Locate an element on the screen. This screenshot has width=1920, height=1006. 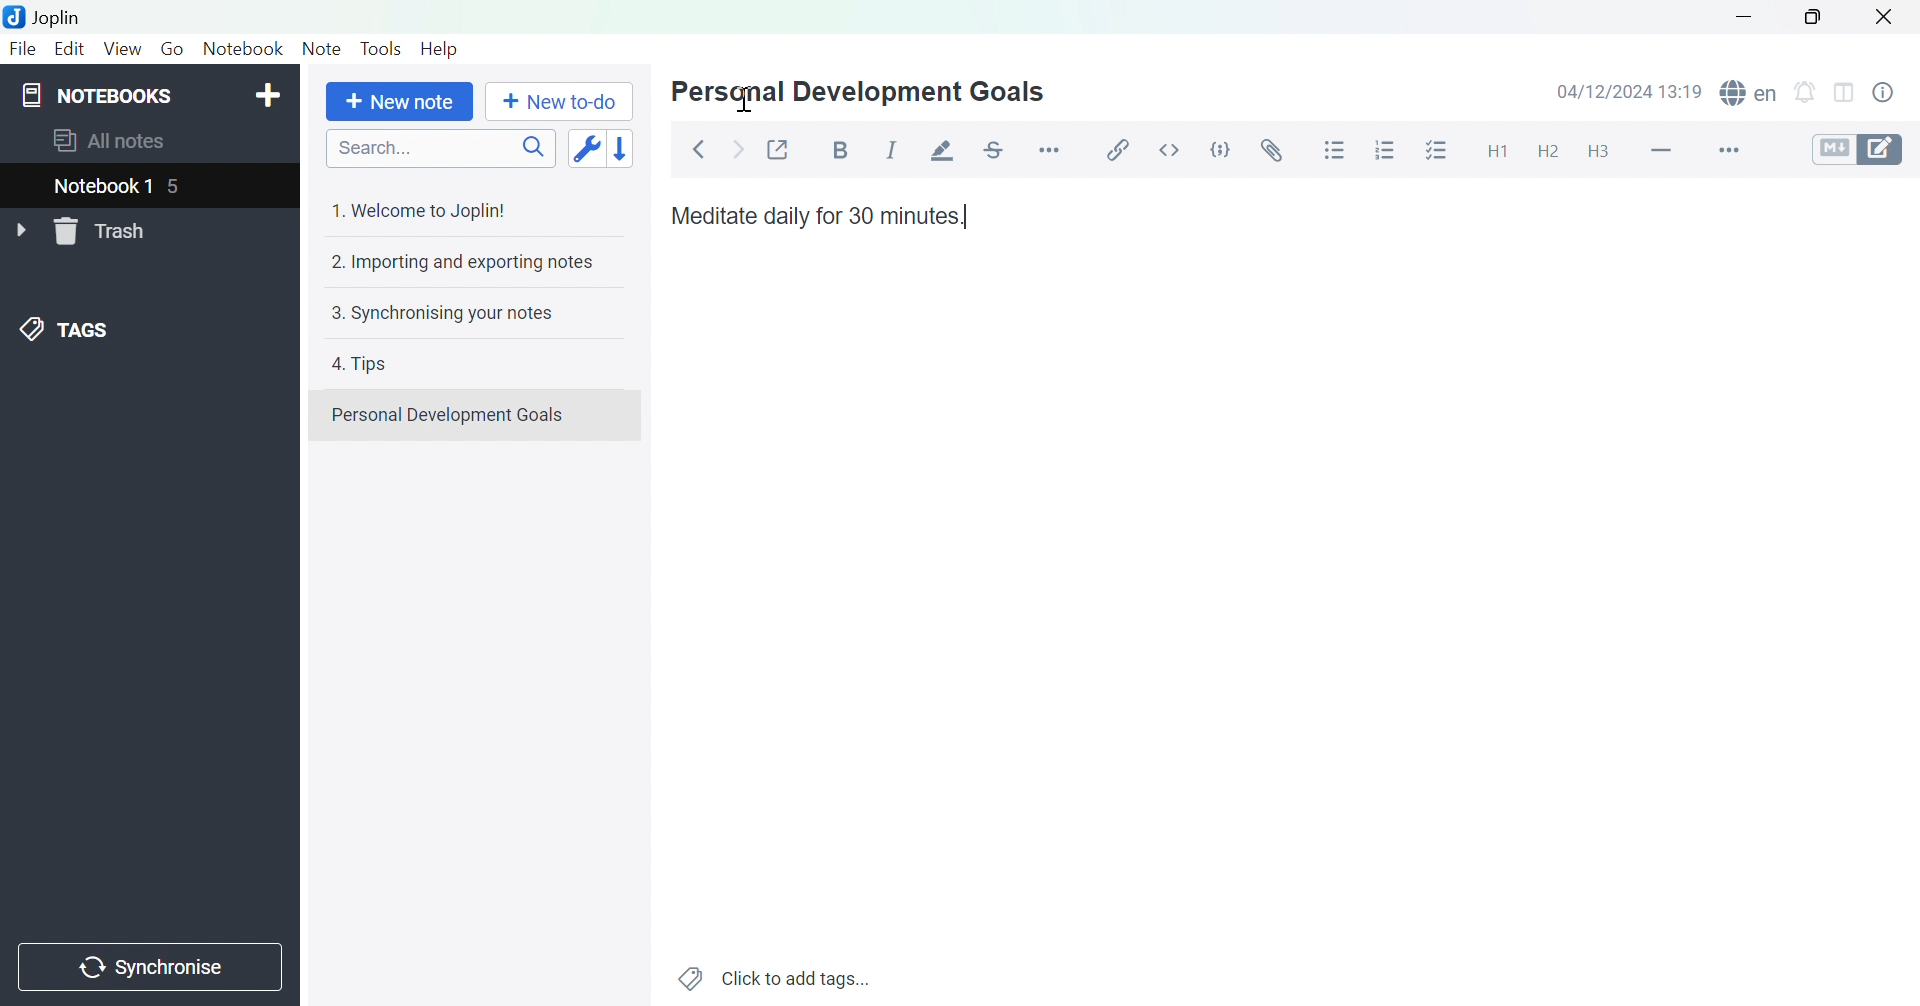
Toggle sort order field is located at coordinates (584, 147).